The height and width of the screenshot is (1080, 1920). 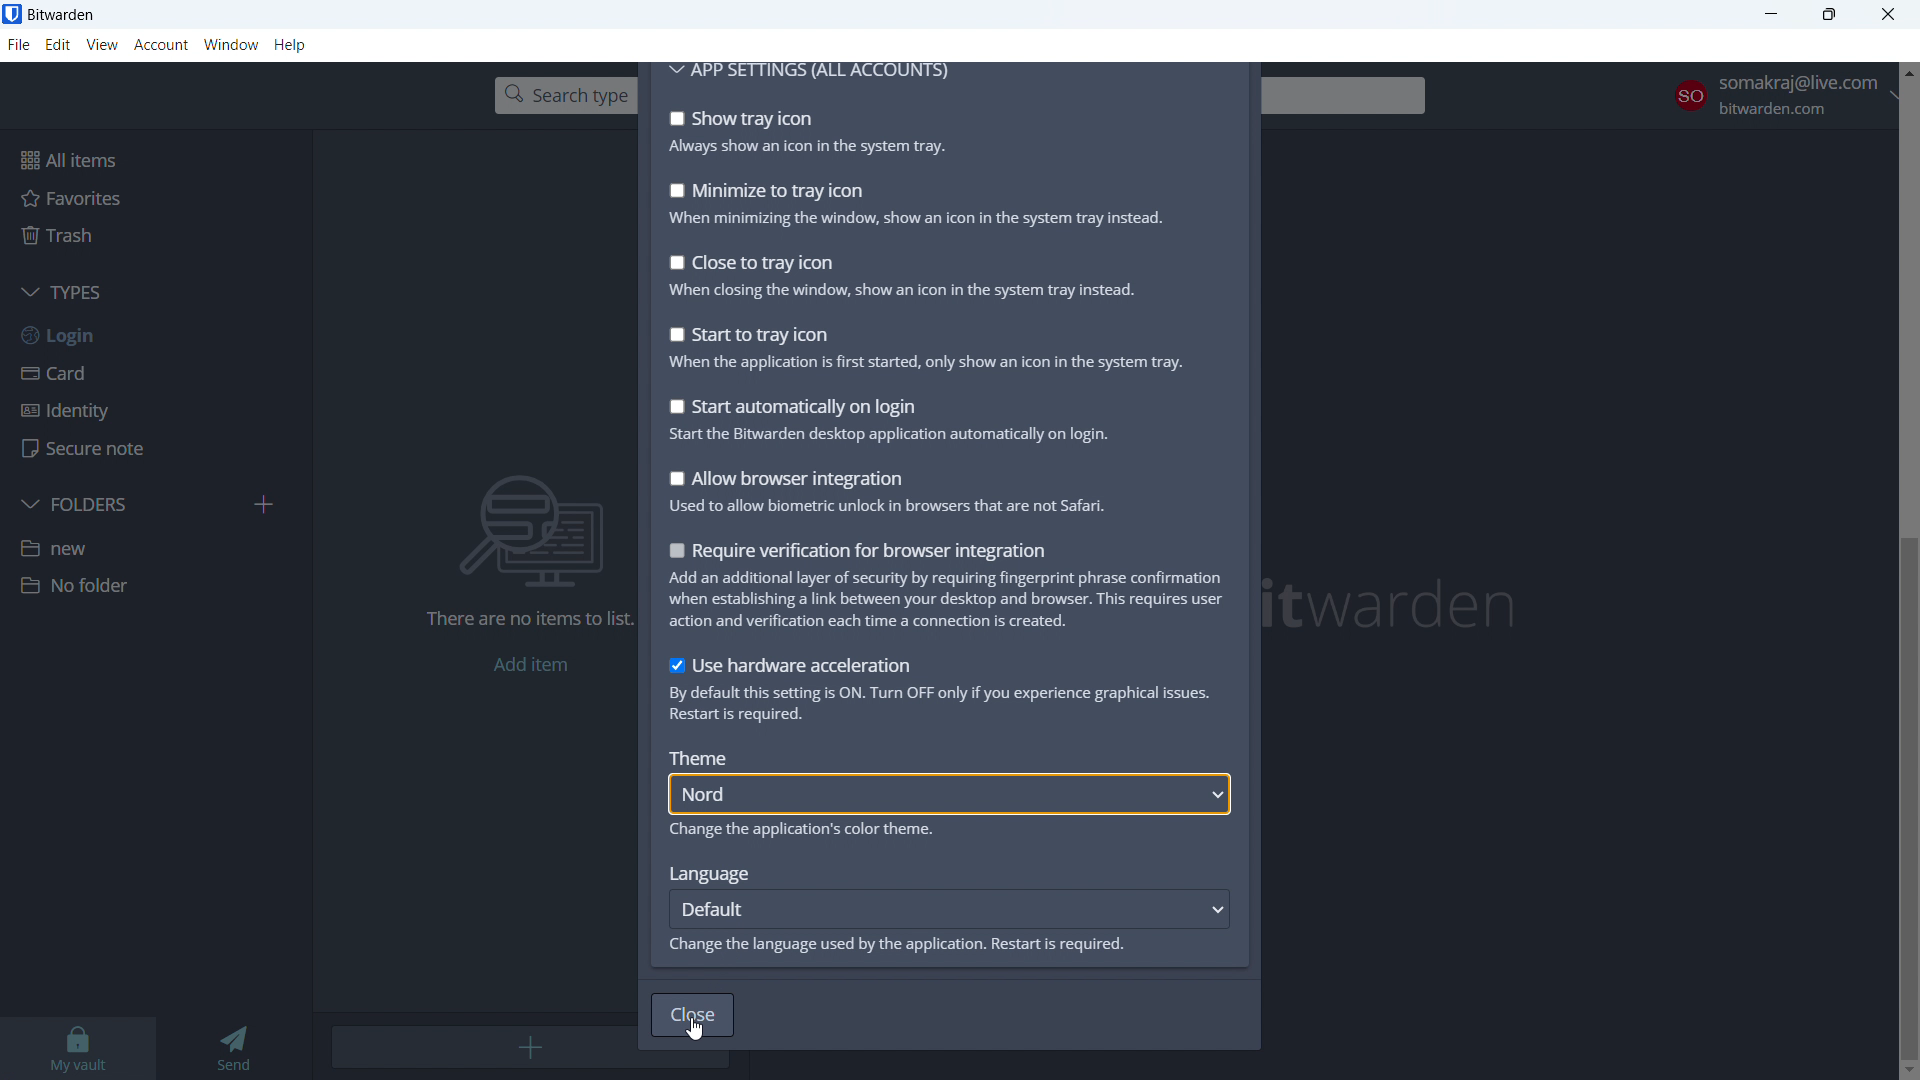 What do you see at coordinates (156, 411) in the screenshot?
I see `identity` at bounding box center [156, 411].